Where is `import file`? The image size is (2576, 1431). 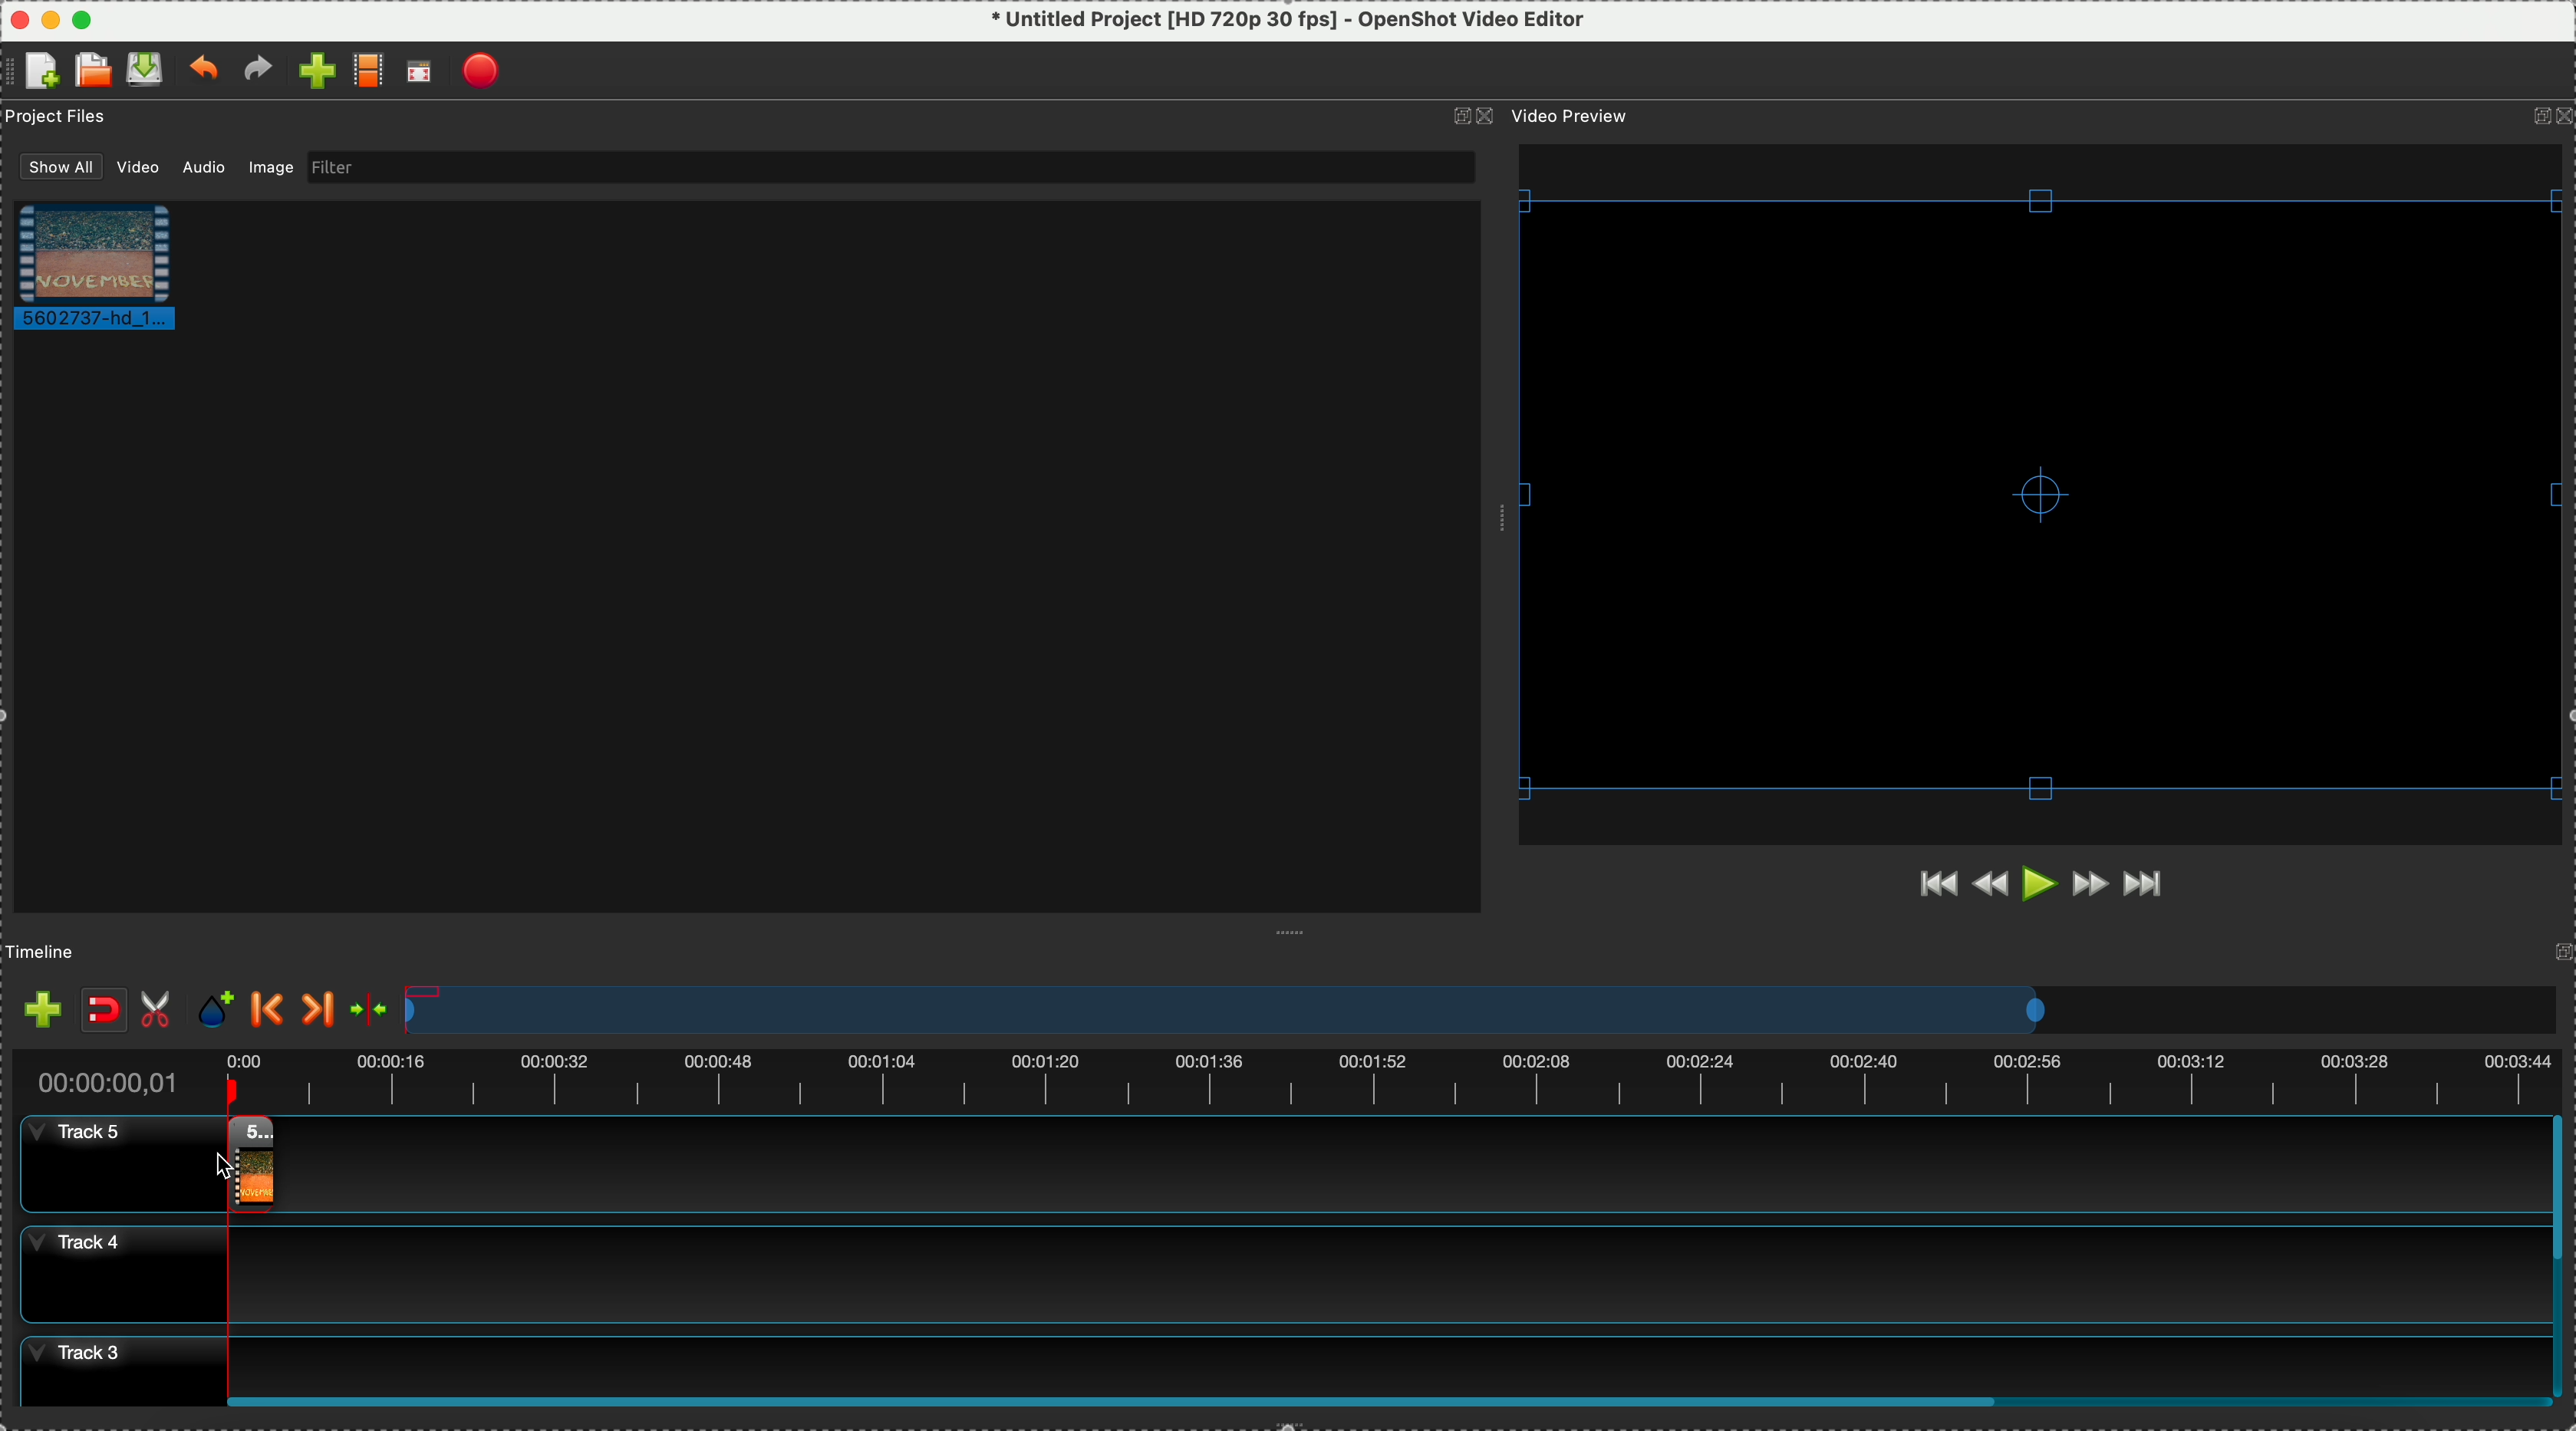
import file is located at coordinates (310, 71).